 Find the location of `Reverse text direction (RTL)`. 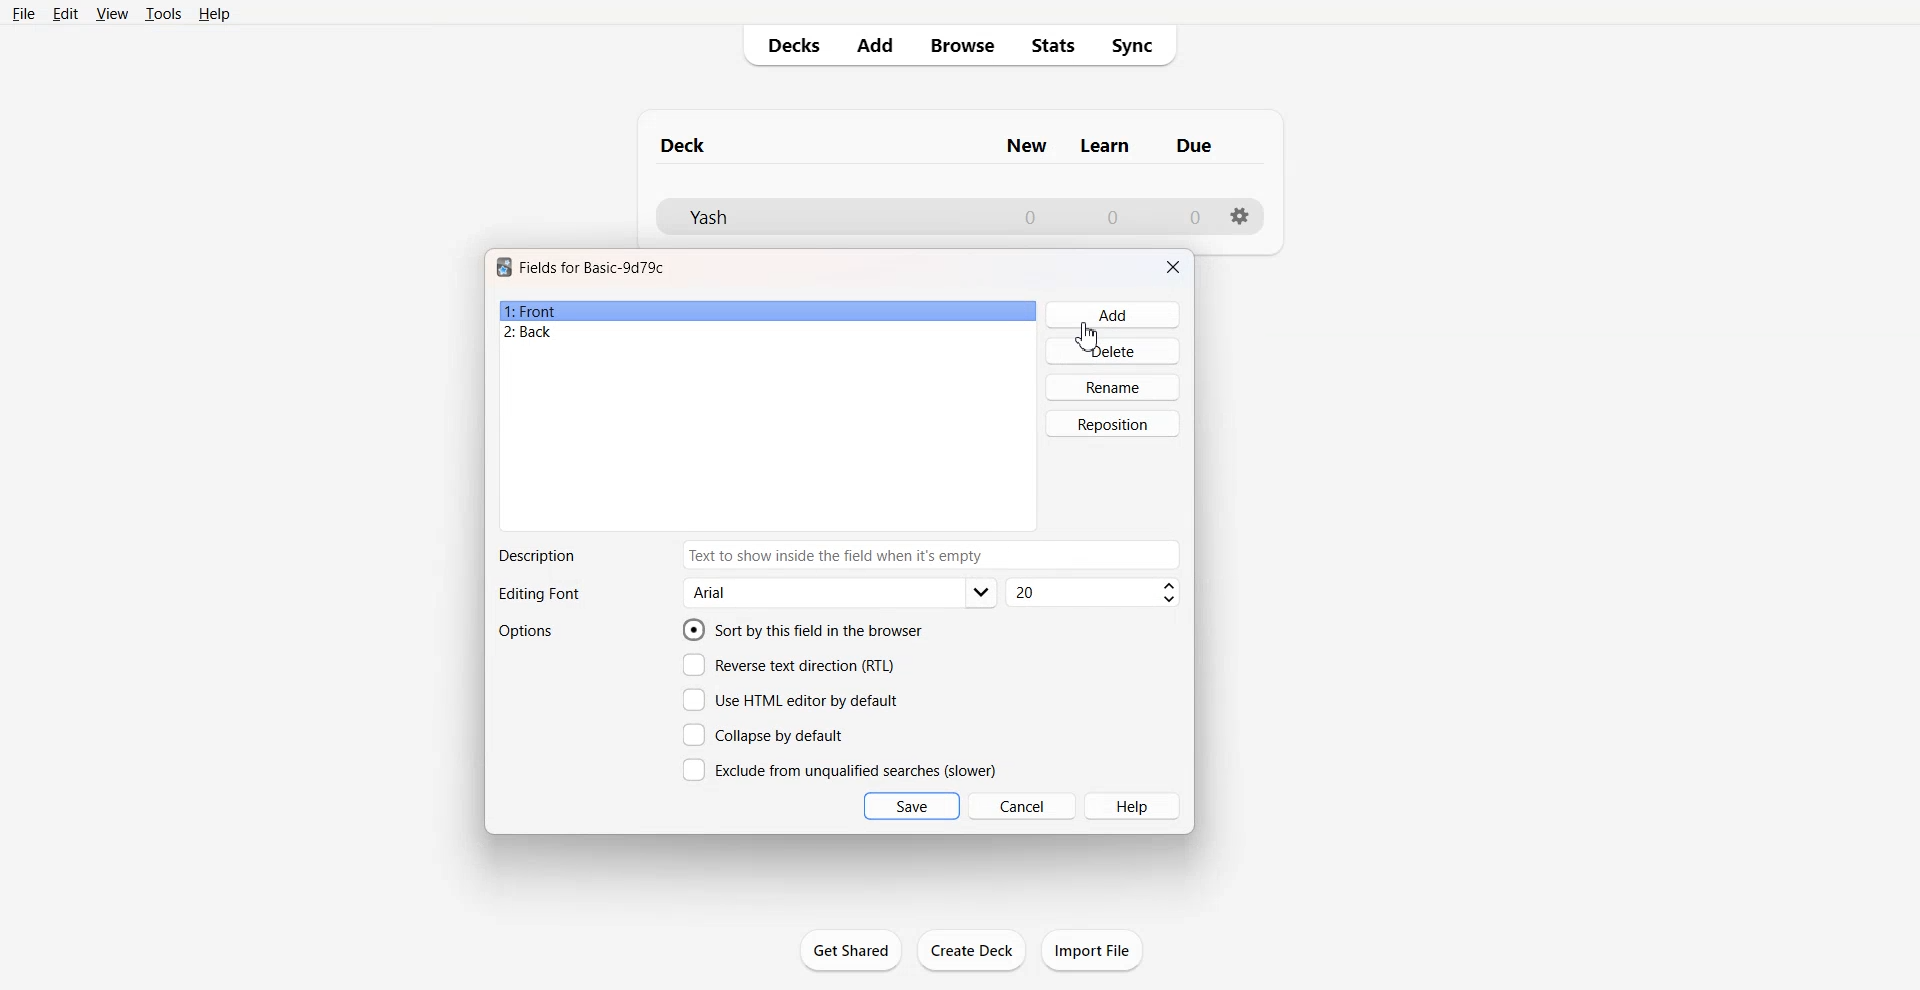

Reverse text direction (RTL) is located at coordinates (789, 665).